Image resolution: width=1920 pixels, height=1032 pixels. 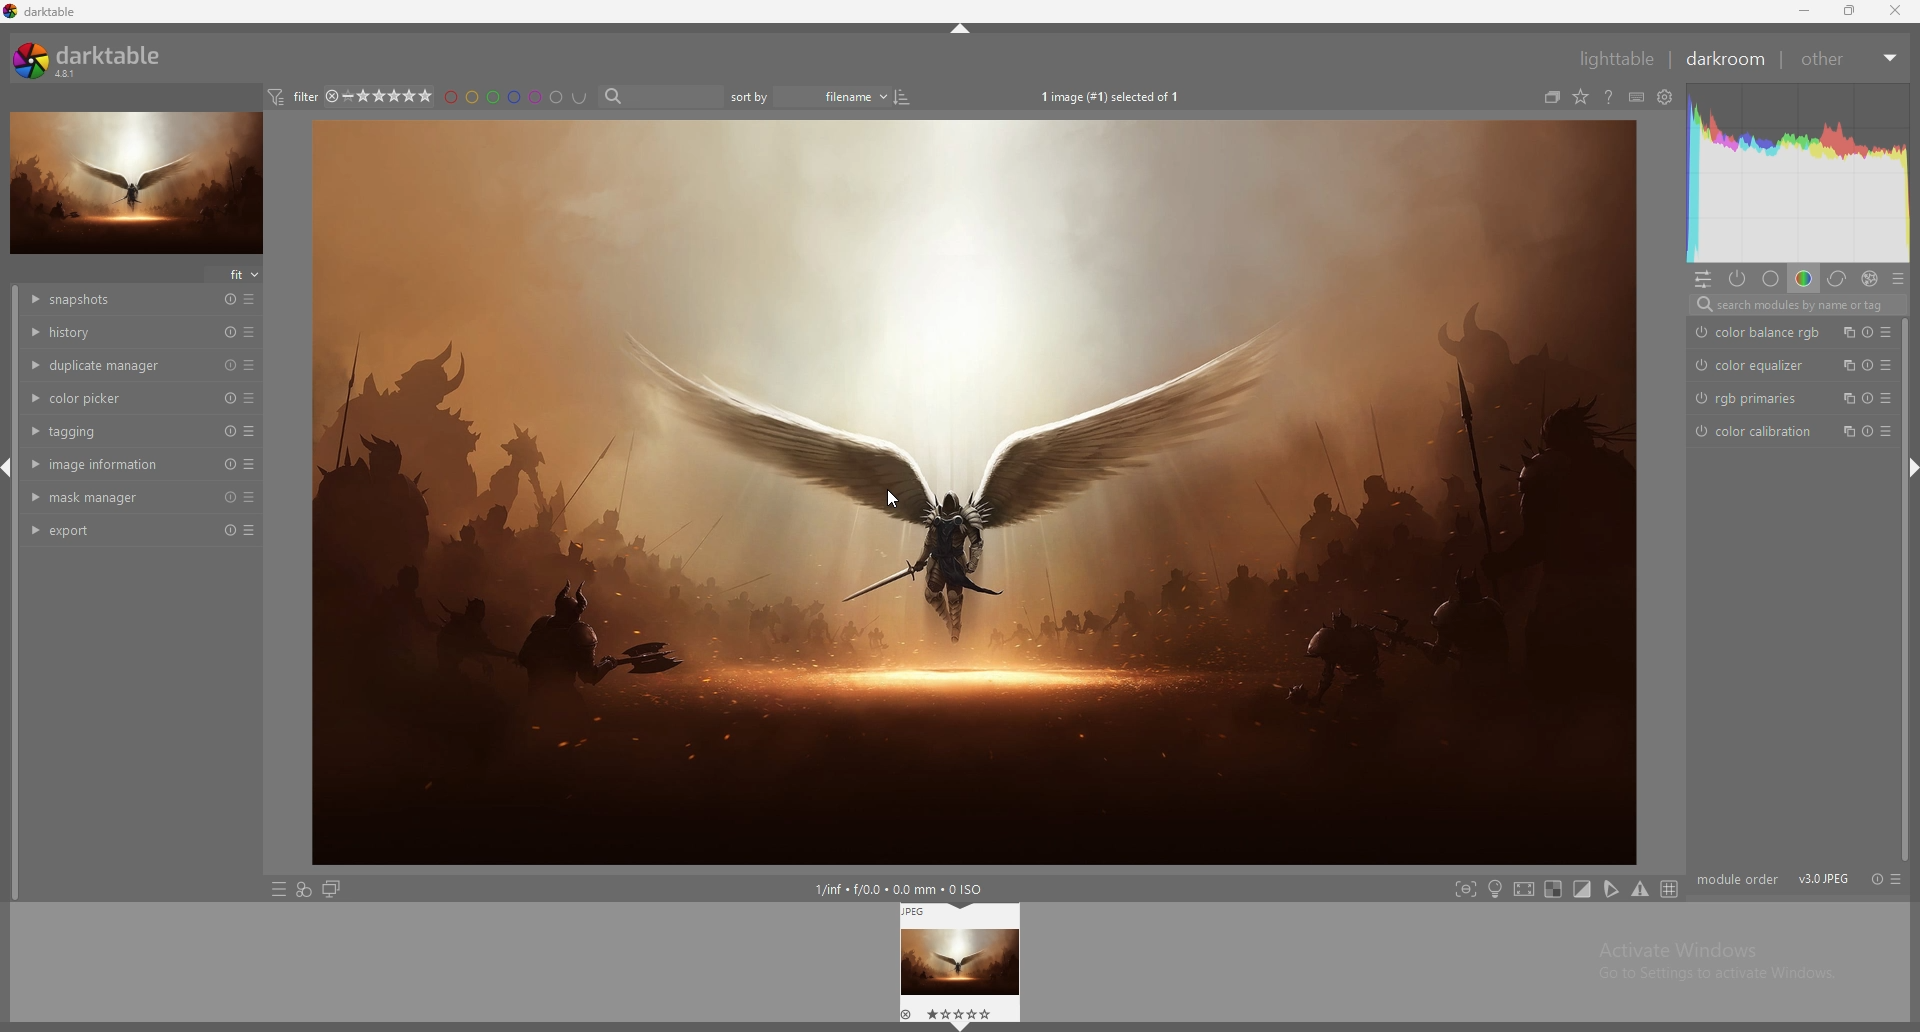 I want to click on star rating, so click(x=395, y=96).